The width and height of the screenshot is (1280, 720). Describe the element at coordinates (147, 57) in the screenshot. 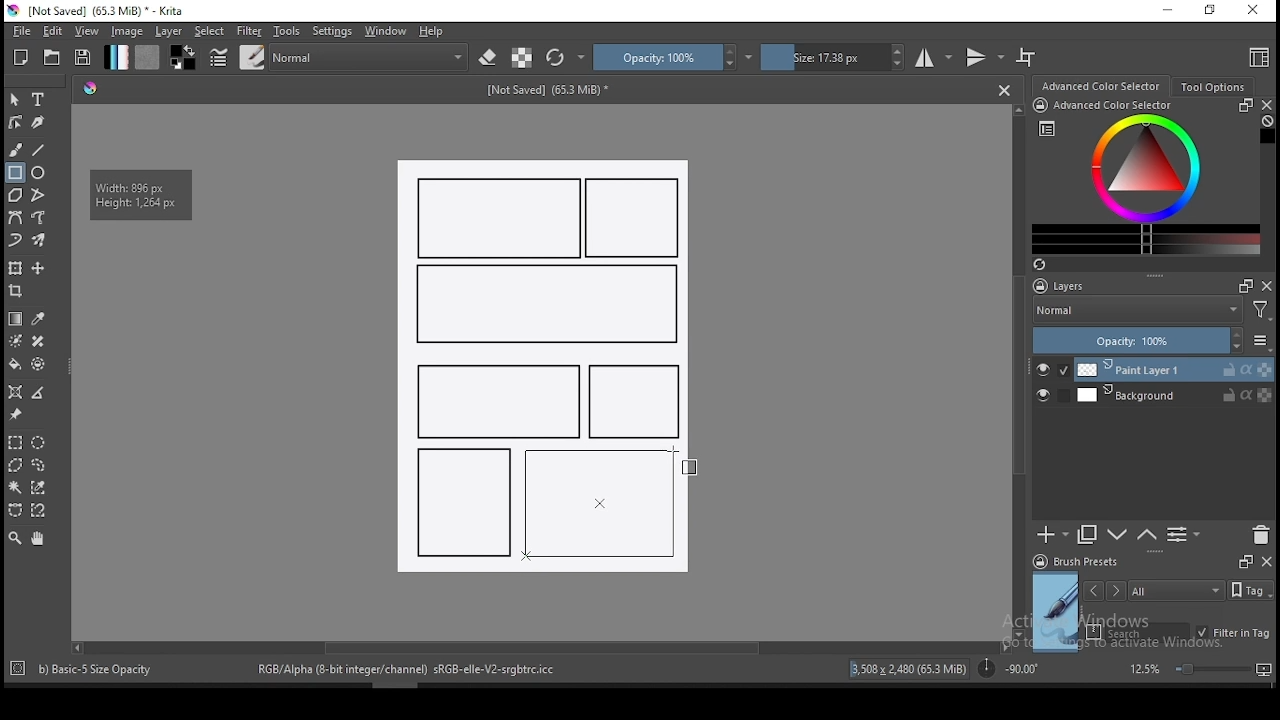

I see `pattern` at that location.